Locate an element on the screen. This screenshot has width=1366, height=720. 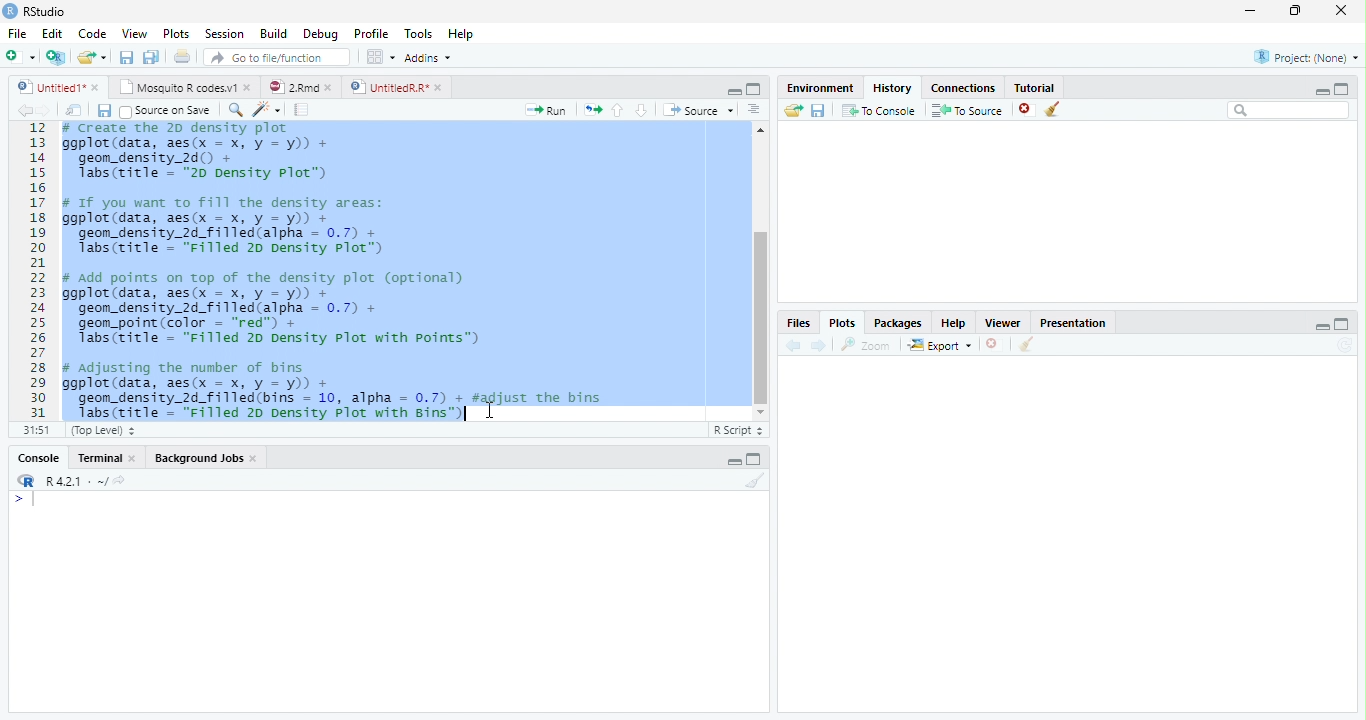
Code is located at coordinates (94, 35).